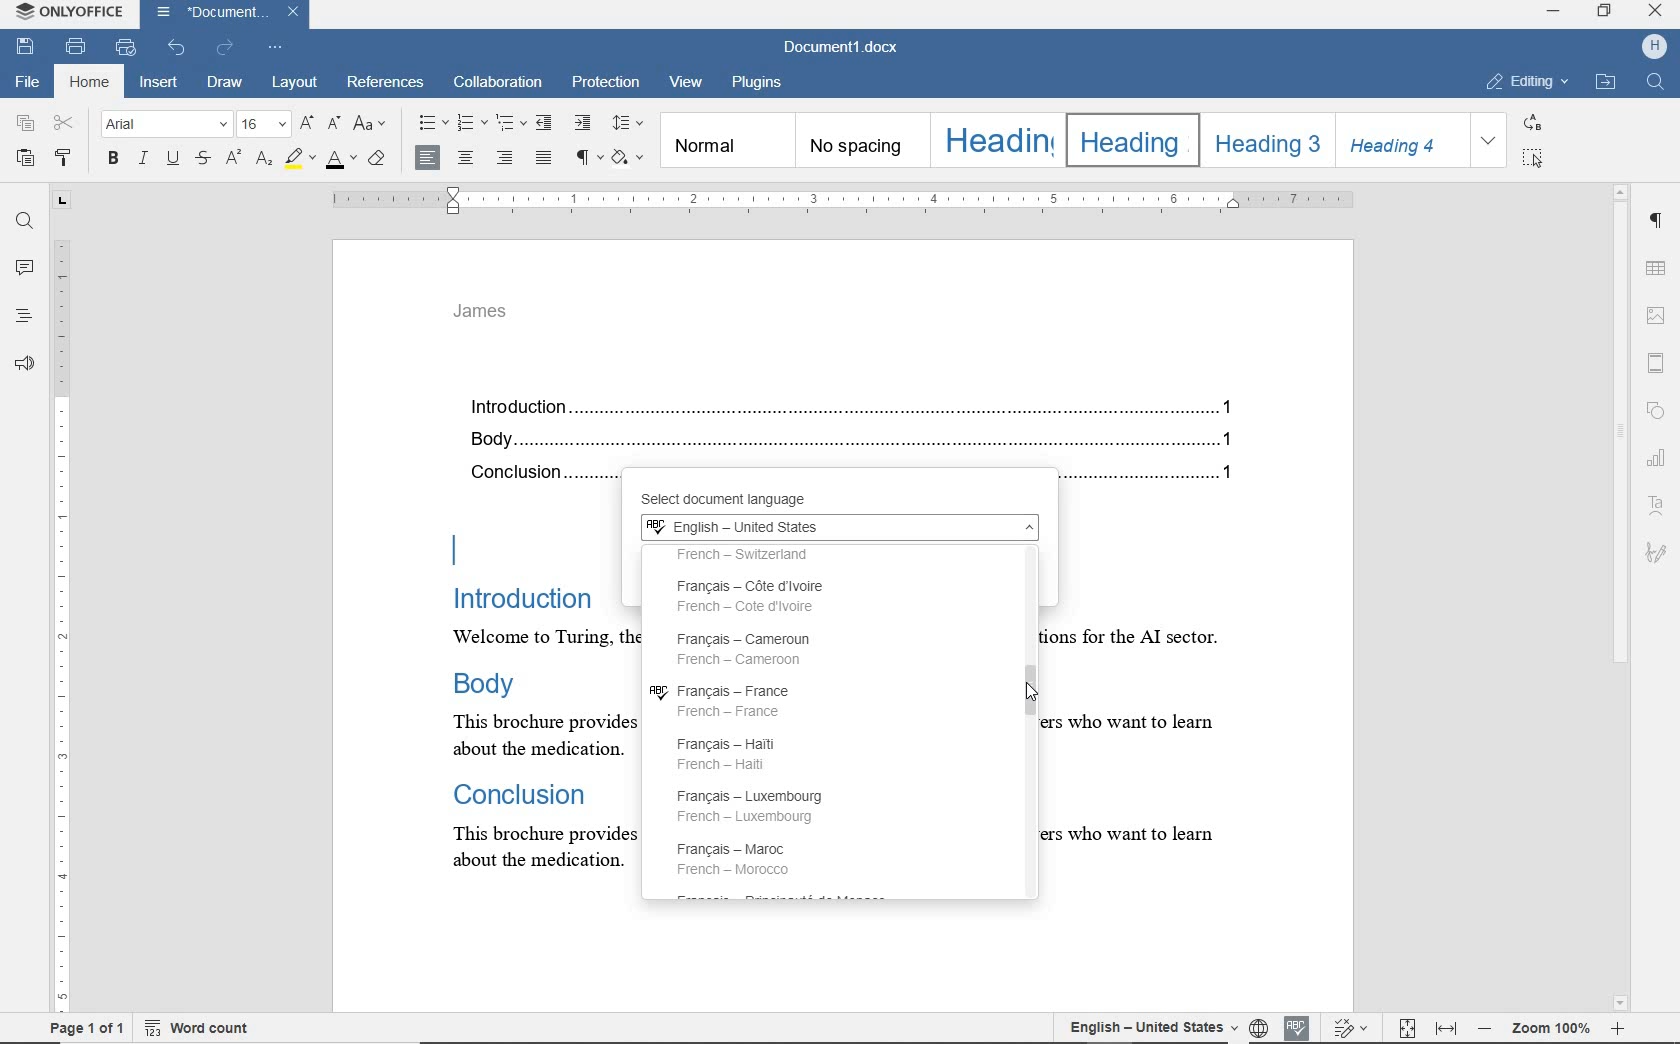  What do you see at coordinates (1657, 316) in the screenshot?
I see `insert image` at bounding box center [1657, 316].